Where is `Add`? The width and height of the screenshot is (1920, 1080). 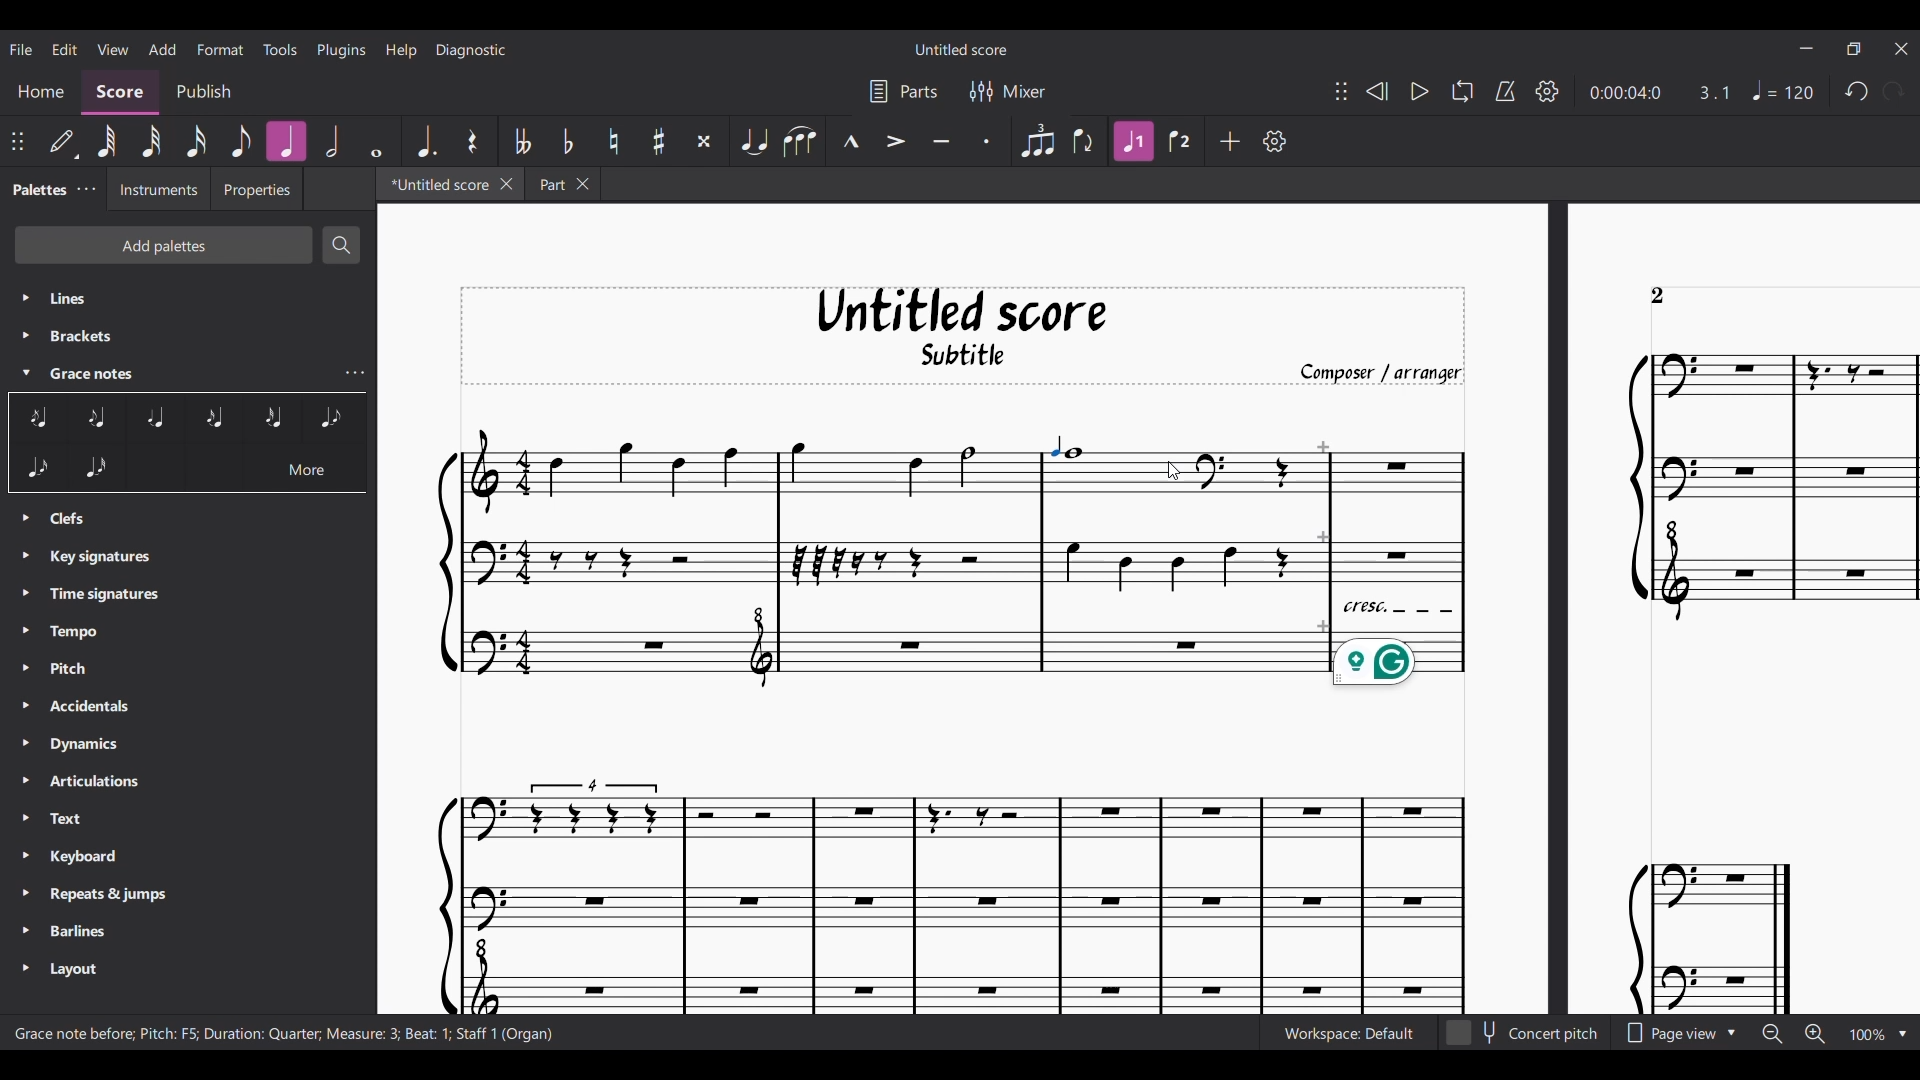 Add is located at coordinates (1229, 141).